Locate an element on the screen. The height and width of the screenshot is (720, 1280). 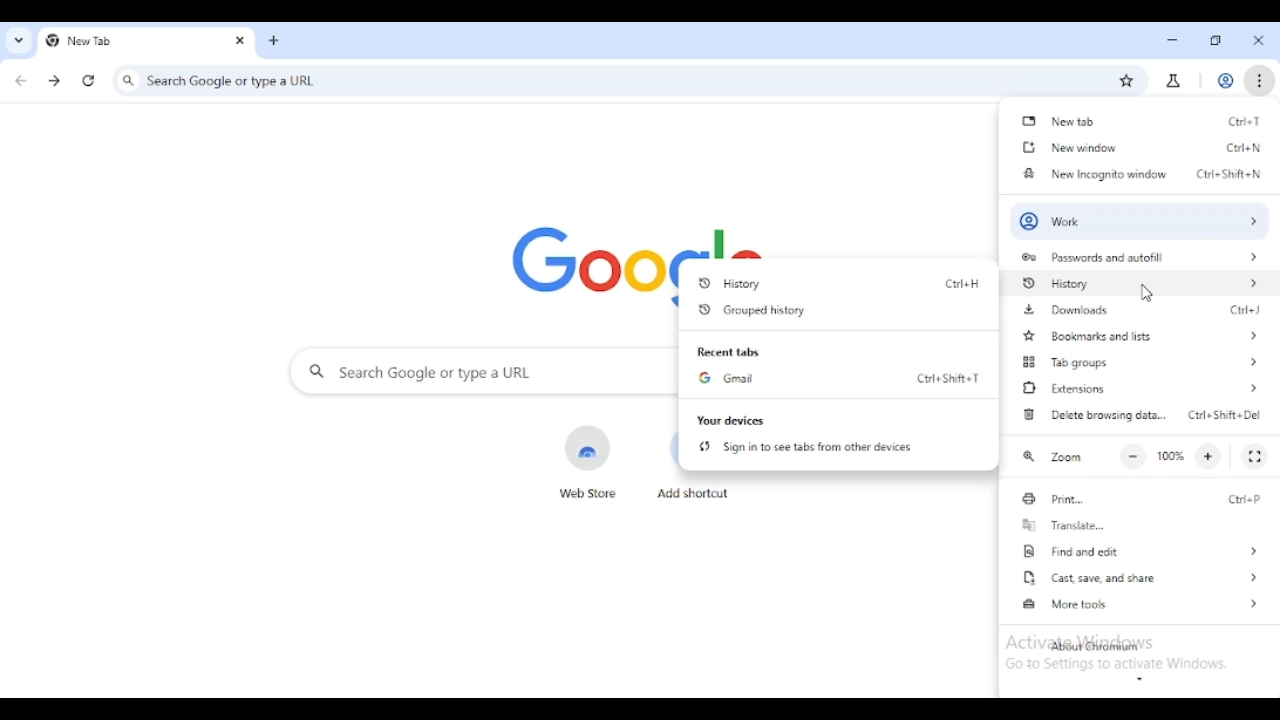
shortcut for new window is located at coordinates (1243, 148).